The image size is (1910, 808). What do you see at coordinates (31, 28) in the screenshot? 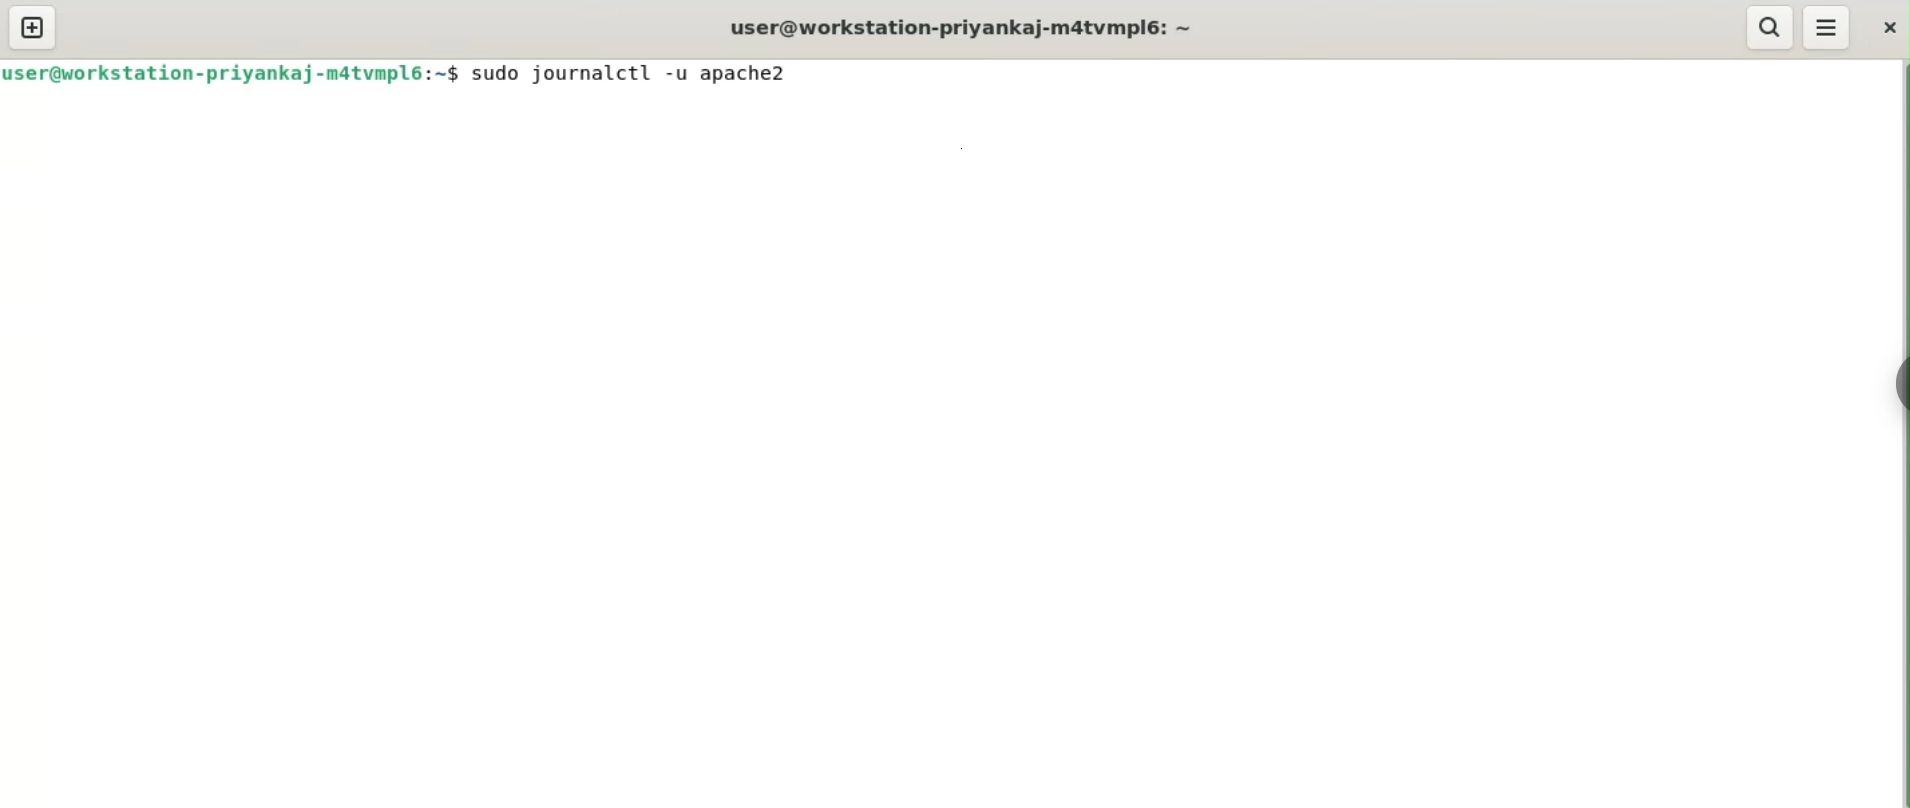
I see `new tab` at bounding box center [31, 28].